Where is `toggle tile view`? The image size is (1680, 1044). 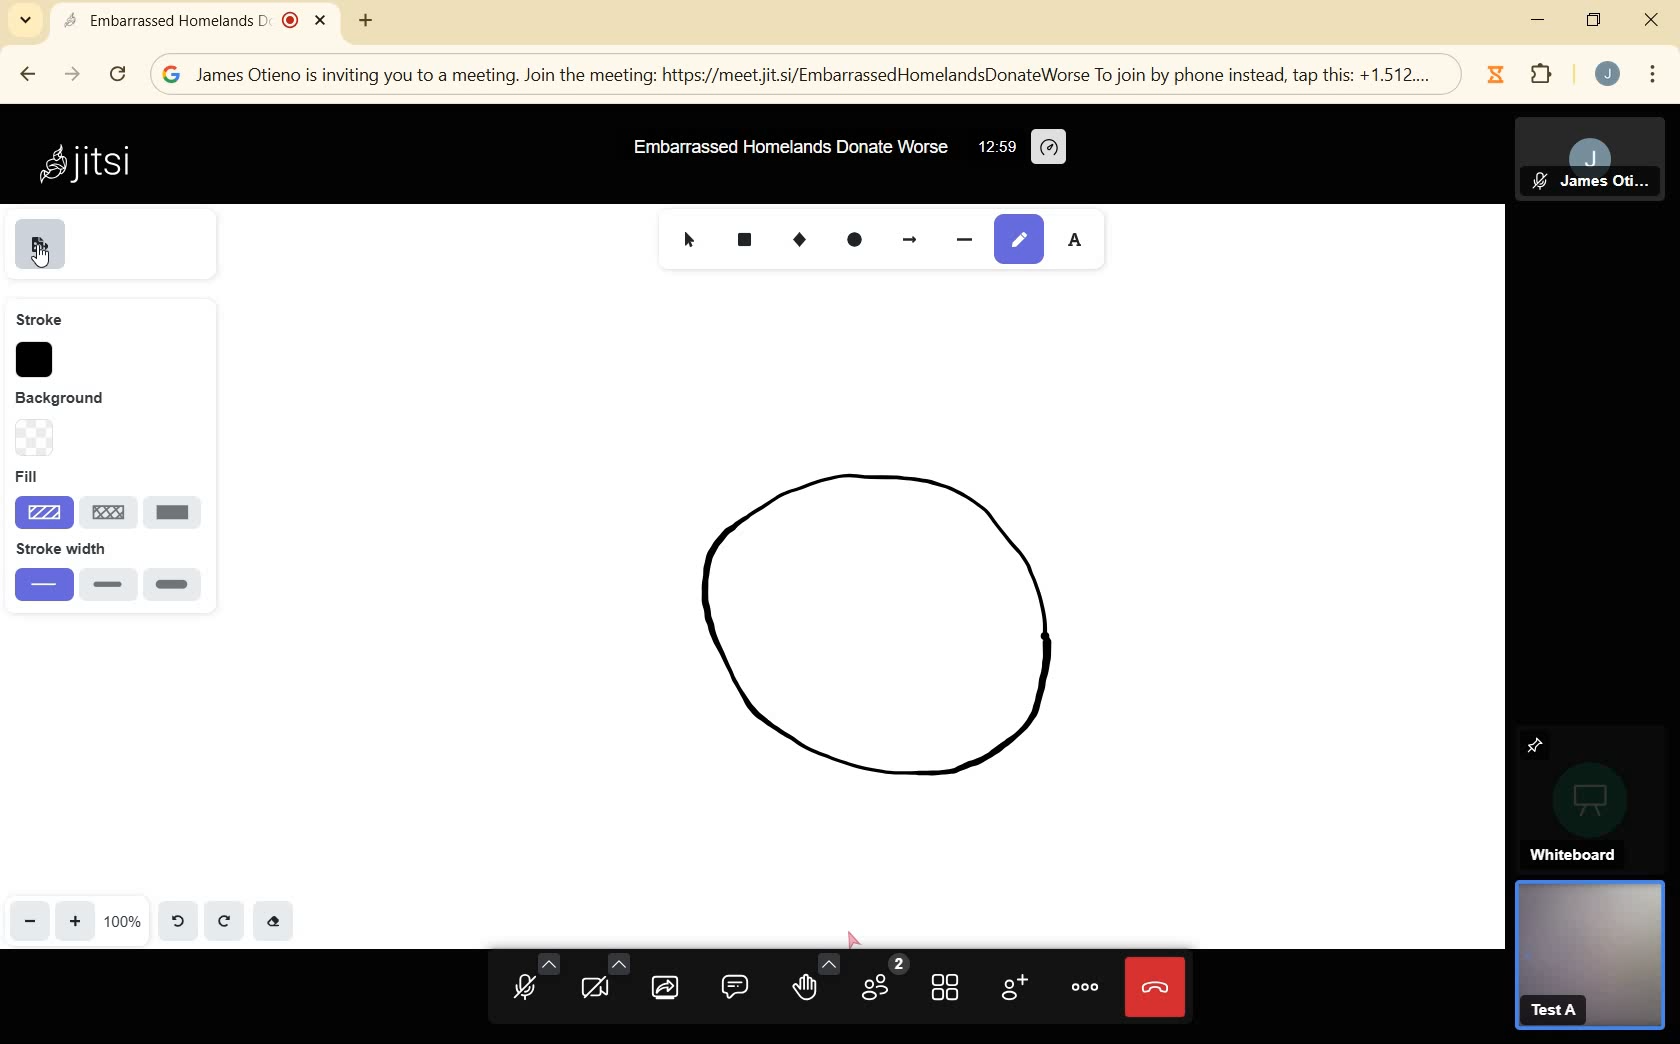
toggle tile view is located at coordinates (948, 991).